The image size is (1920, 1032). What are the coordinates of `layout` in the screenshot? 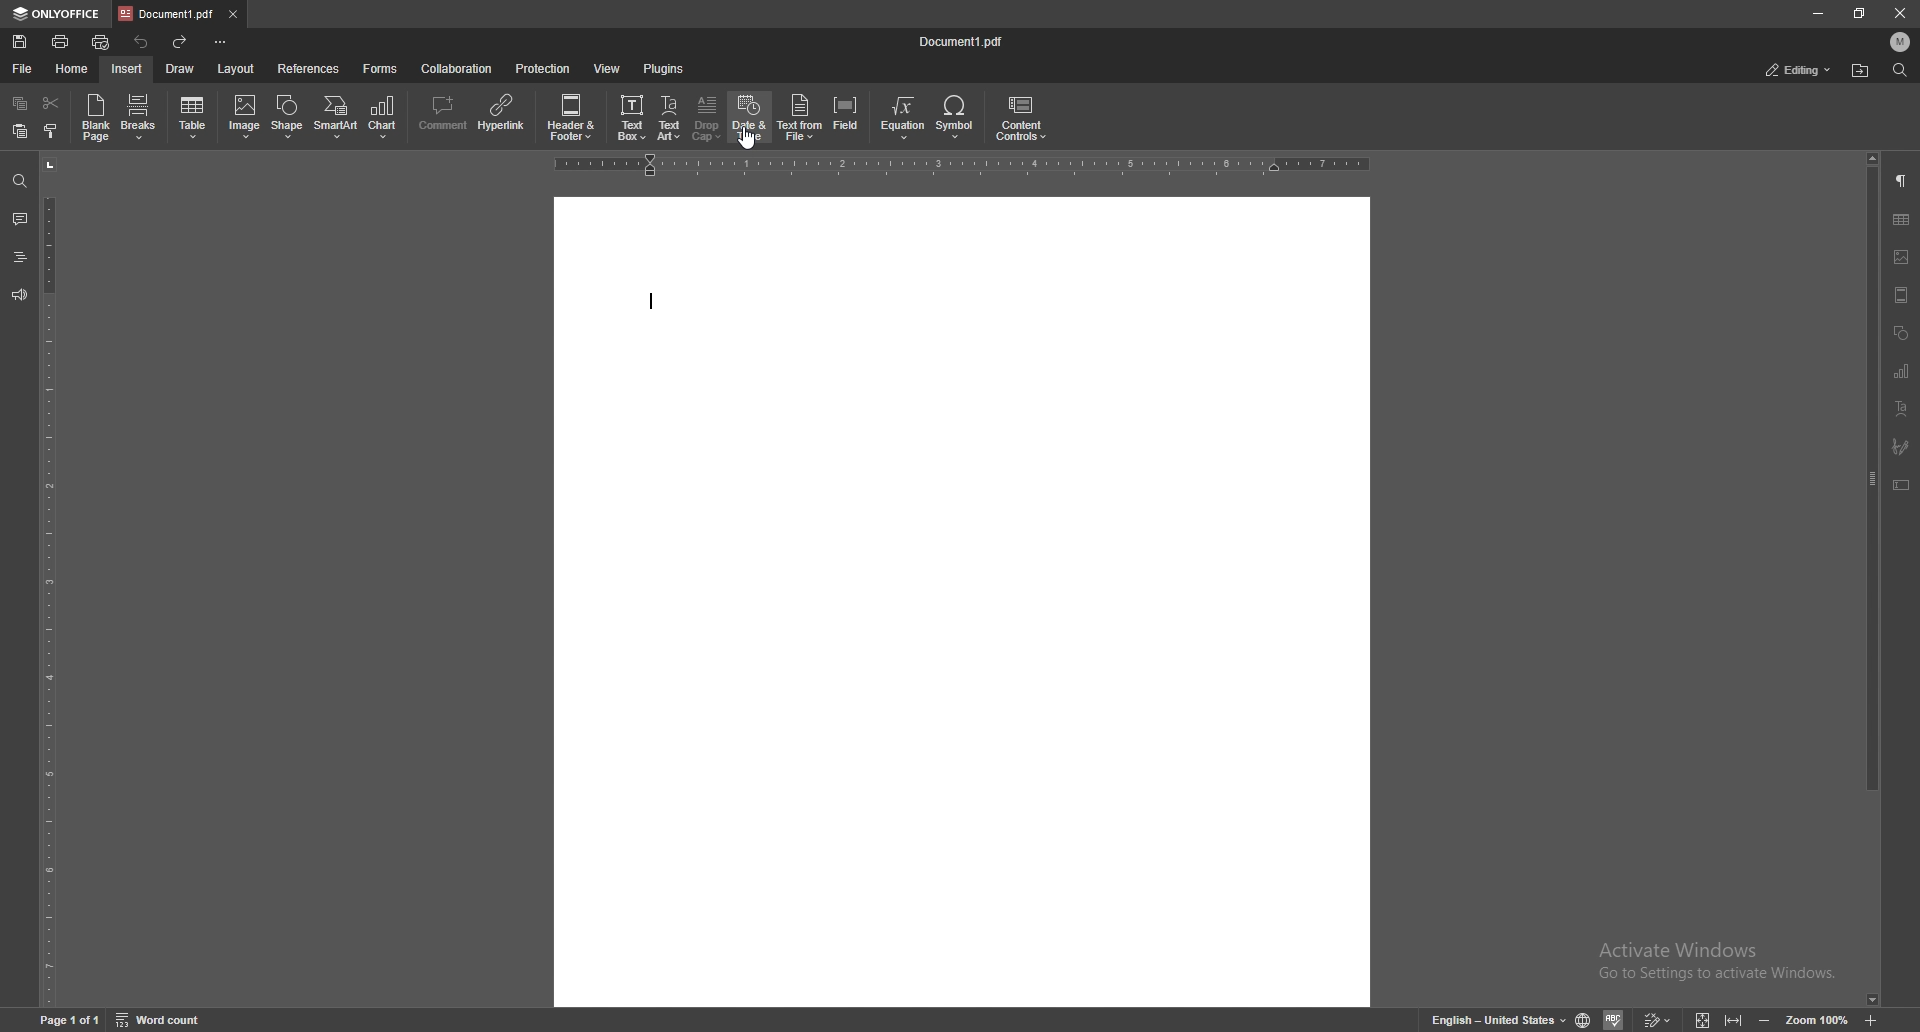 It's located at (237, 70).